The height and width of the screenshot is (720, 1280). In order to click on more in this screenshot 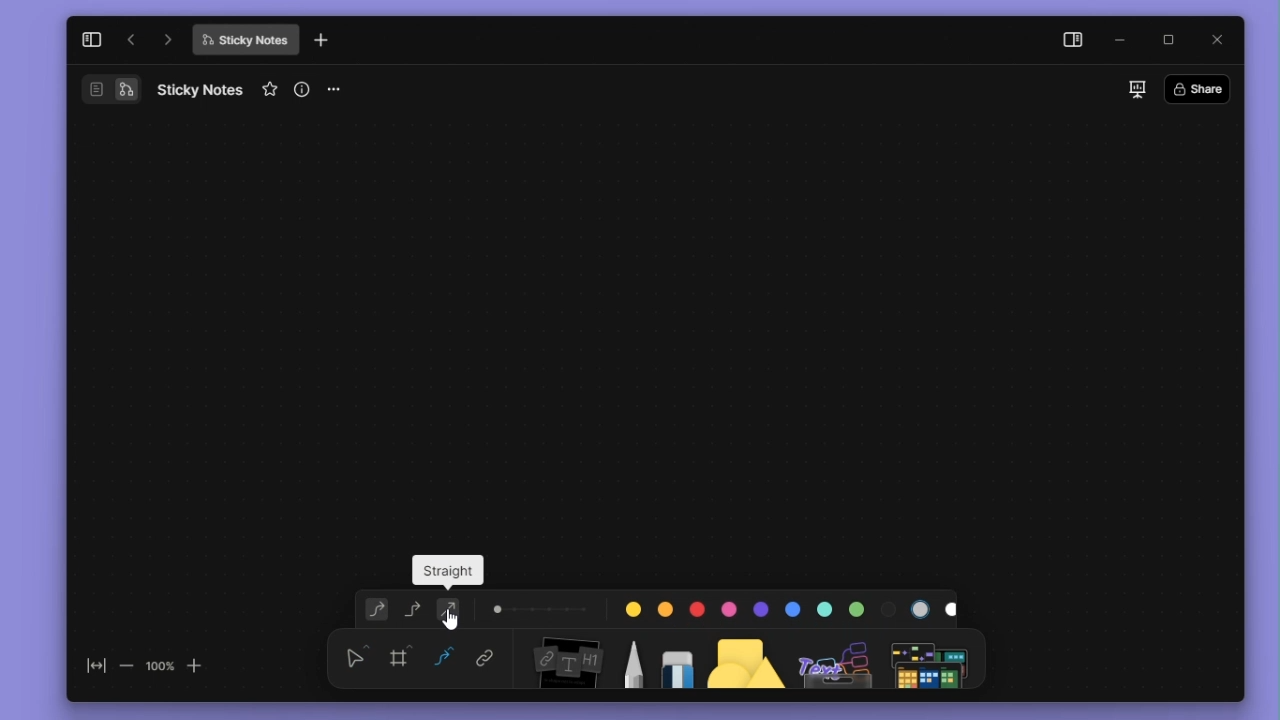, I will do `click(933, 658)`.